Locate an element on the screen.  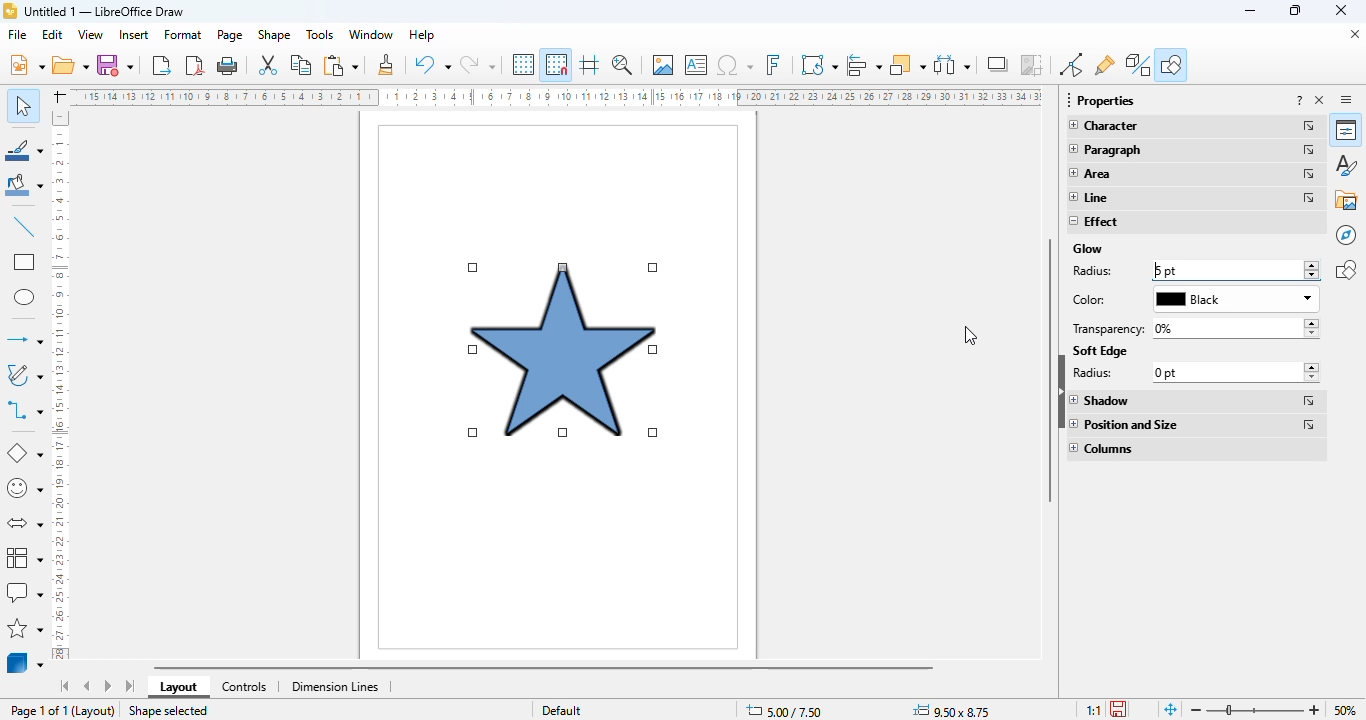
(Layout) is located at coordinates (94, 712).